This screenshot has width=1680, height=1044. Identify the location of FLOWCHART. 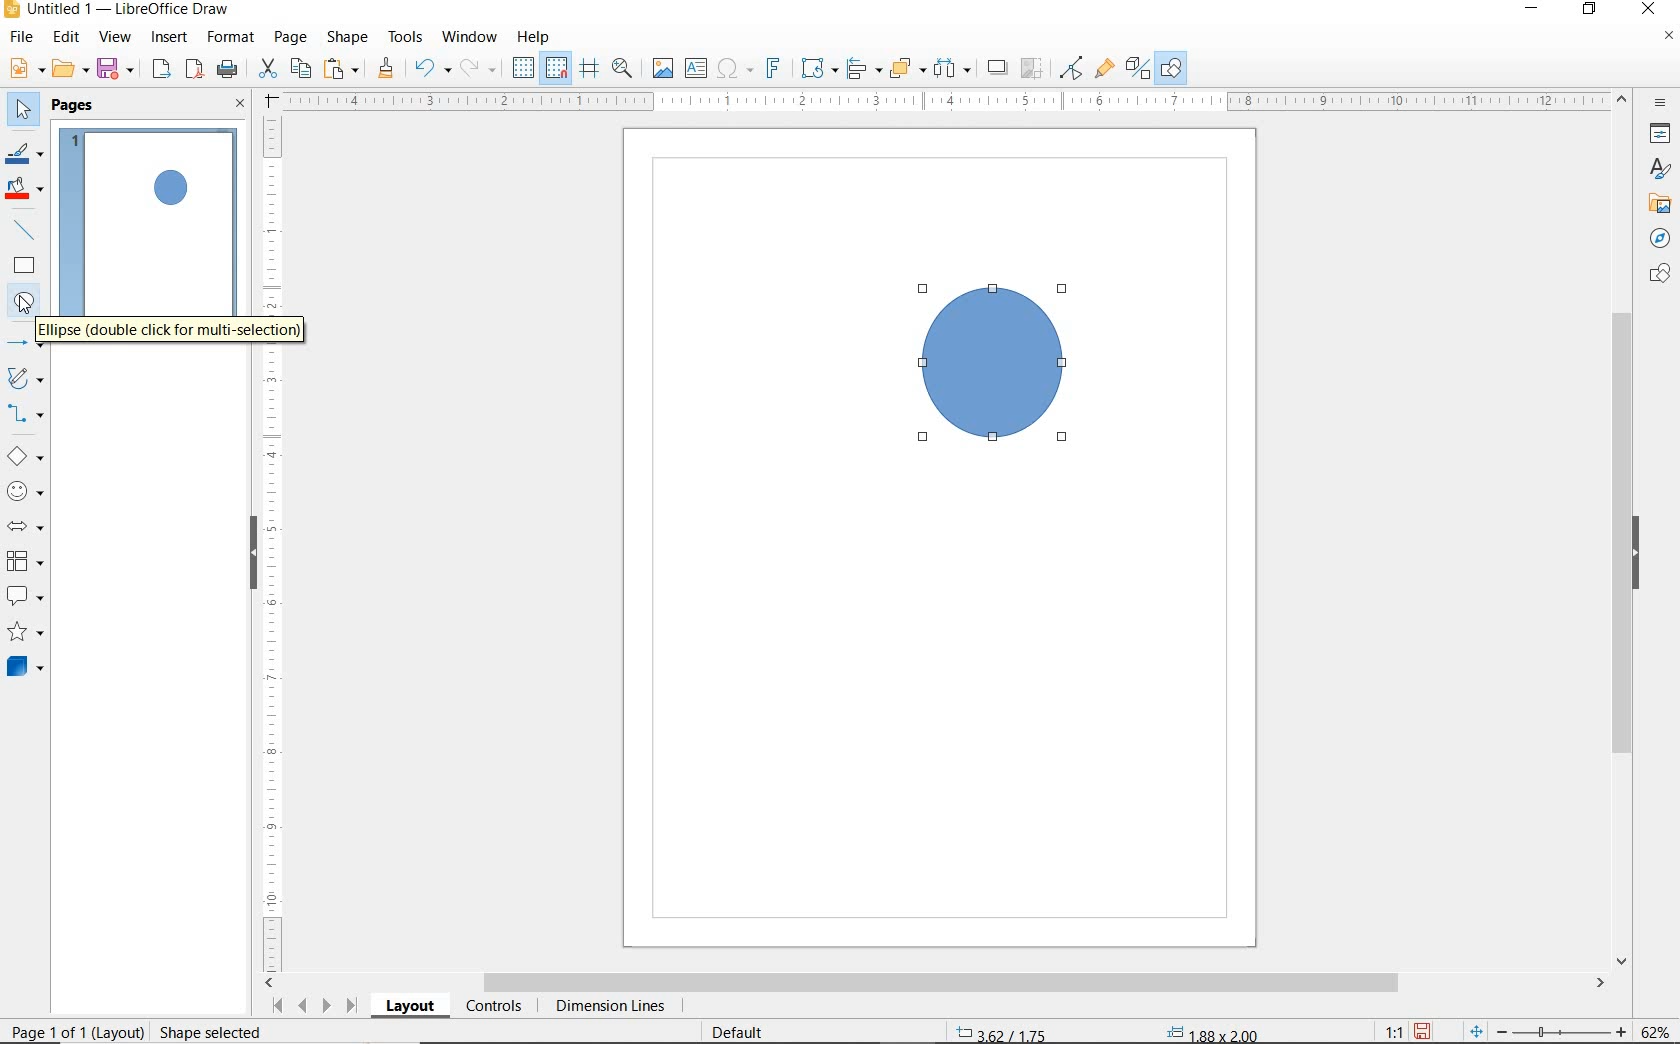
(24, 562).